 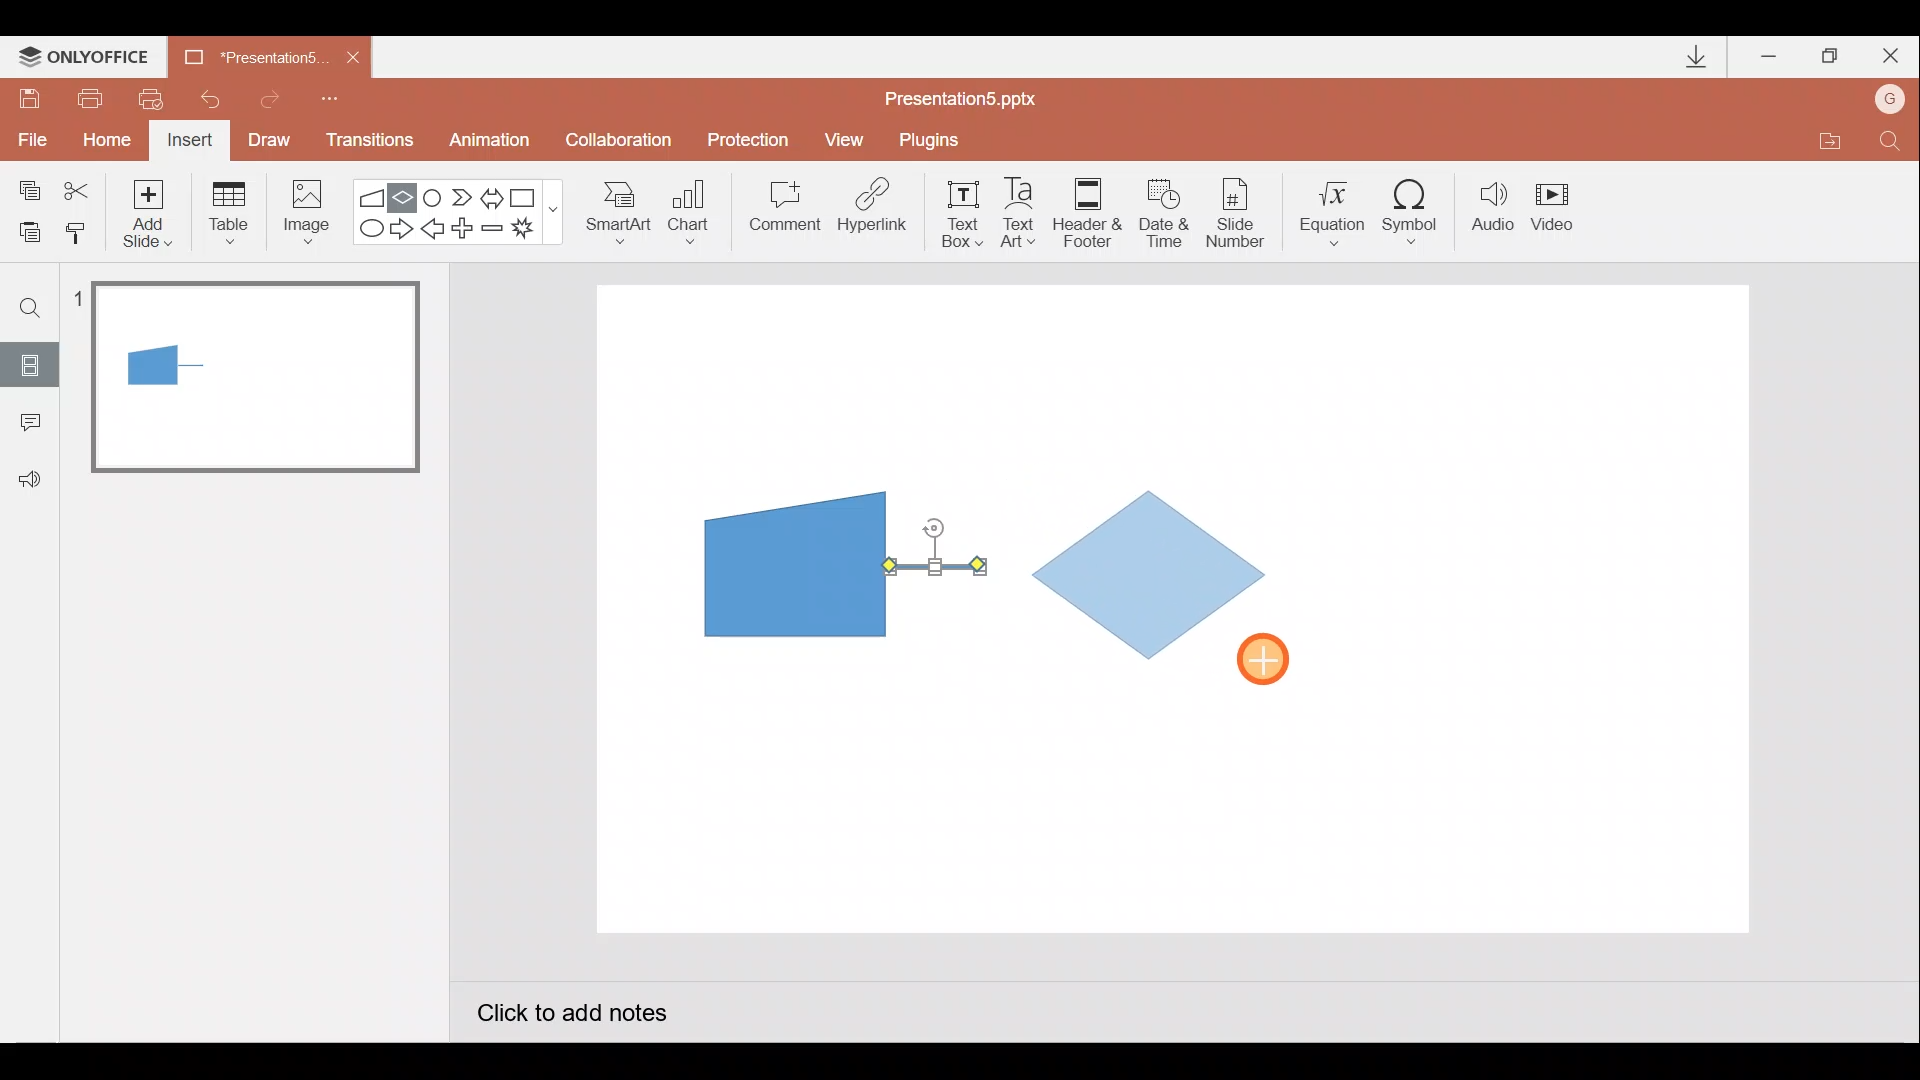 What do you see at coordinates (791, 562) in the screenshot?
I see `Manual input flow chart ` at bounding box center [791, 562].